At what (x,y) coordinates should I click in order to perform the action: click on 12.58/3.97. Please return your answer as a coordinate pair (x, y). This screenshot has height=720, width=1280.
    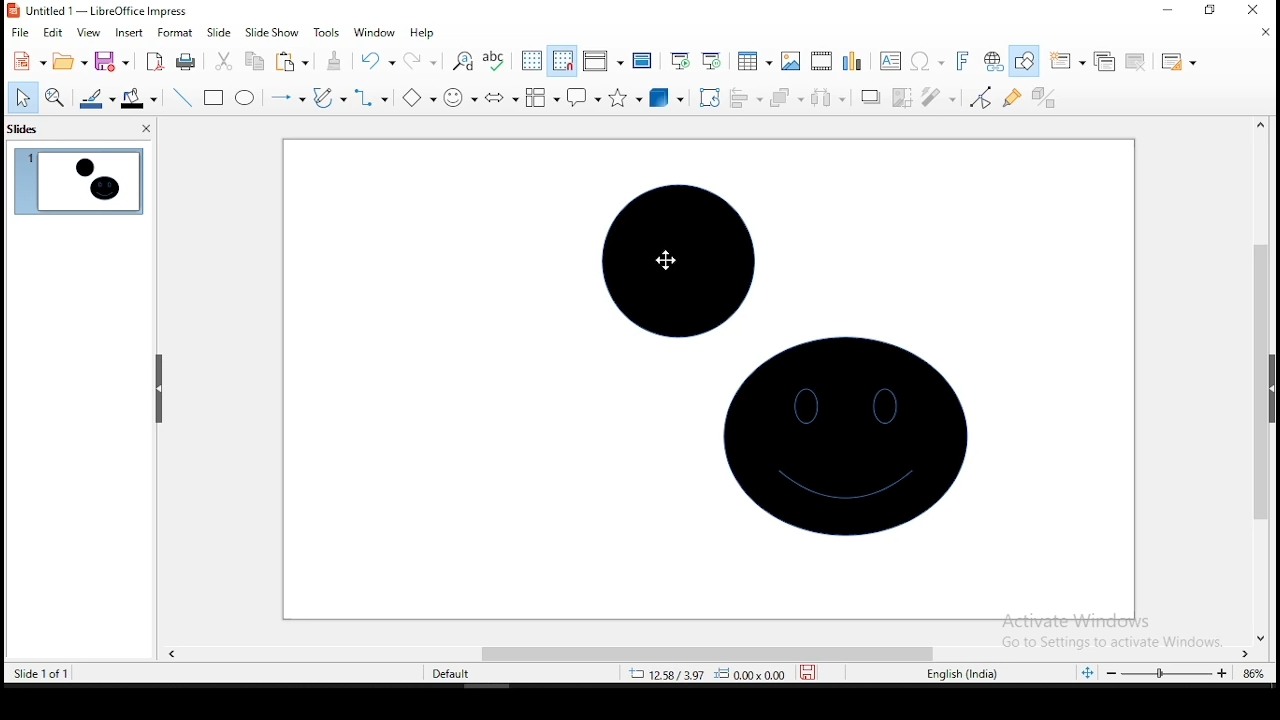
    Looking at the image, I should click on (673, 673).